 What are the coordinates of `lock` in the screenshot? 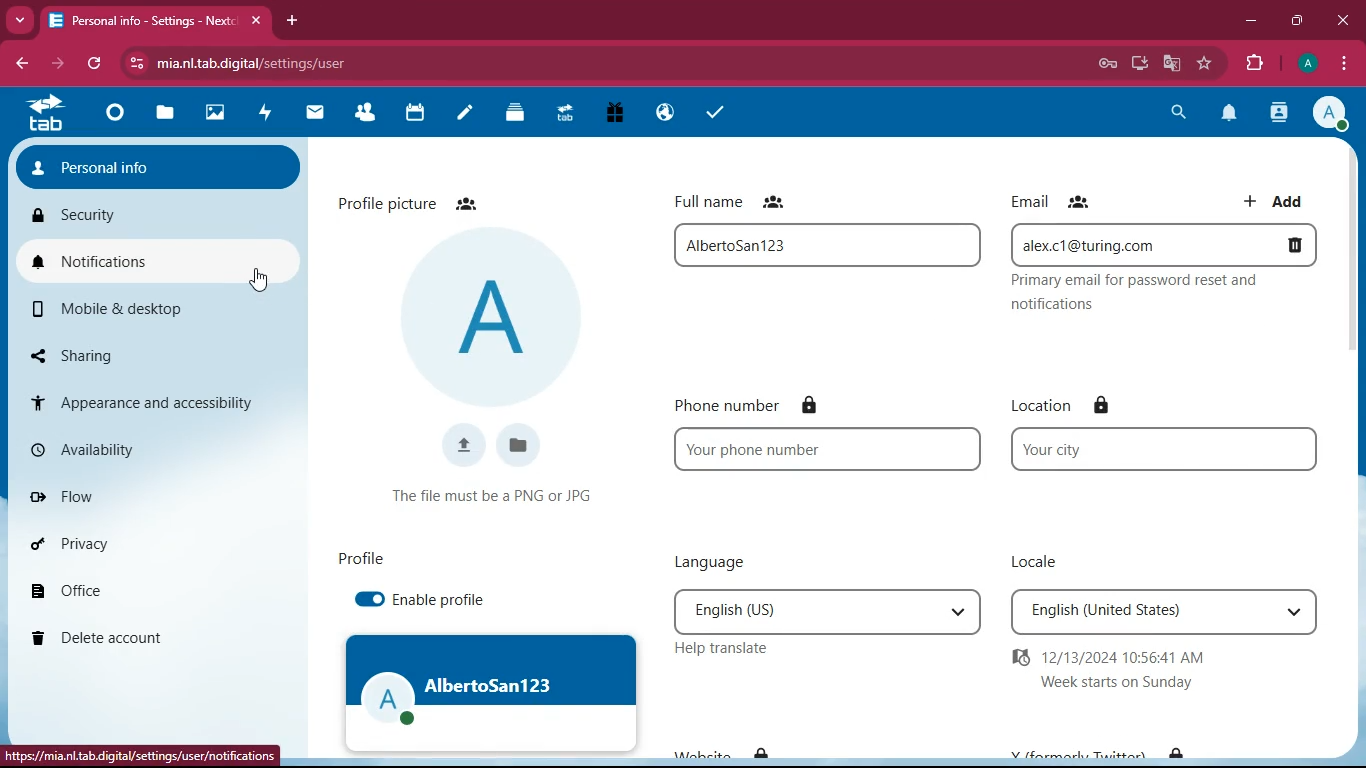 It's located at (1103, 407).